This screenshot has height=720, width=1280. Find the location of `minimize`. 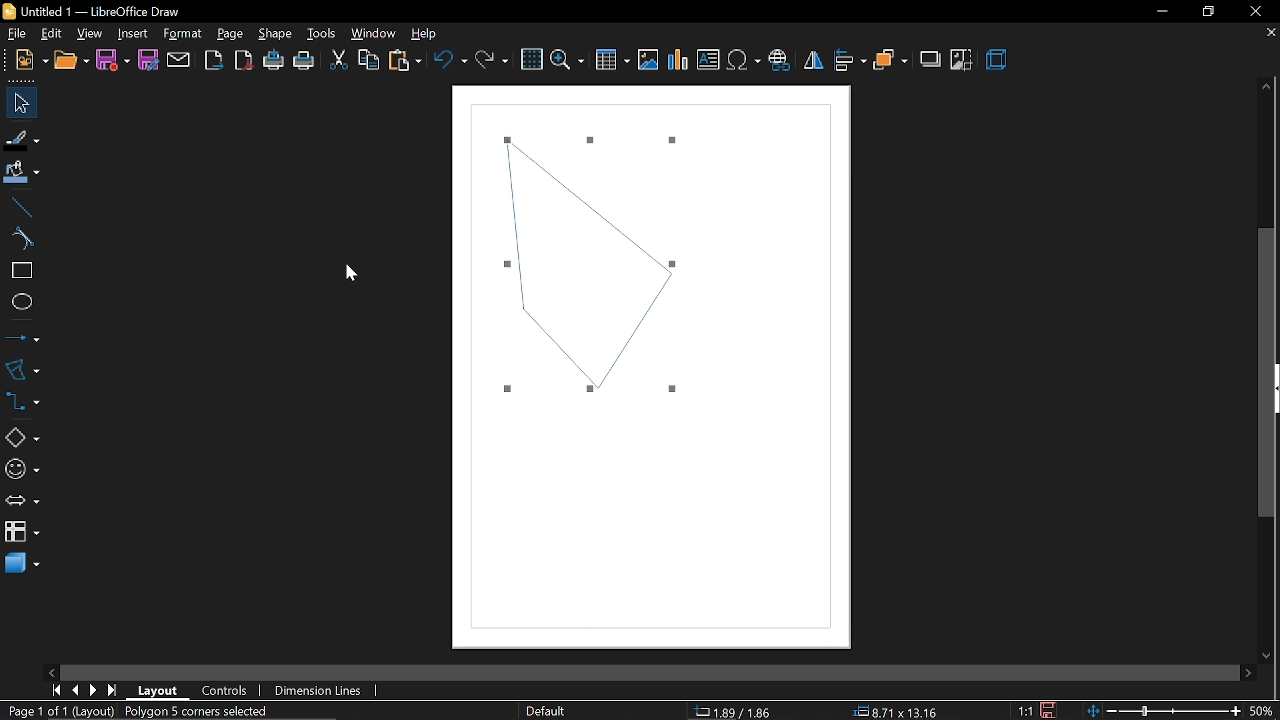

minimize is located at coordinates (1162, 12).